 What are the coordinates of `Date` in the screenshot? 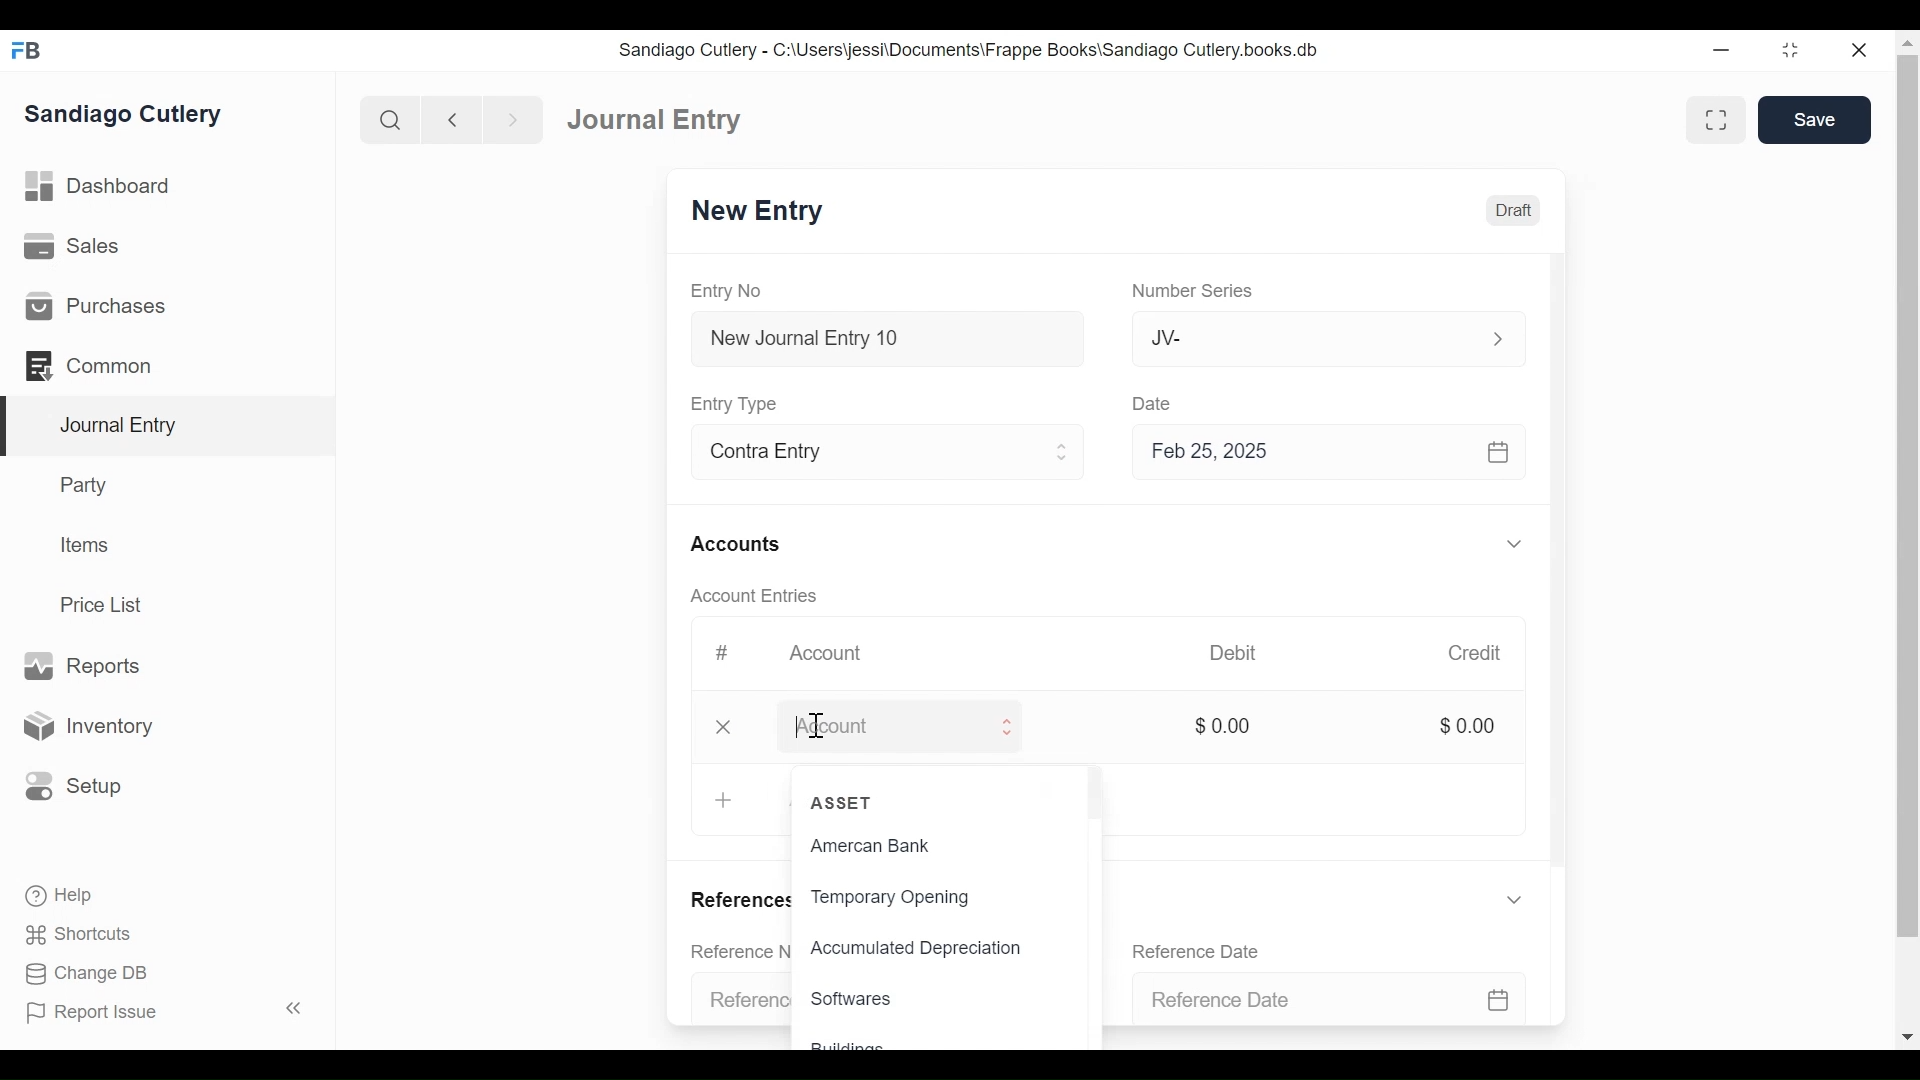 It's located at (1156, 402).